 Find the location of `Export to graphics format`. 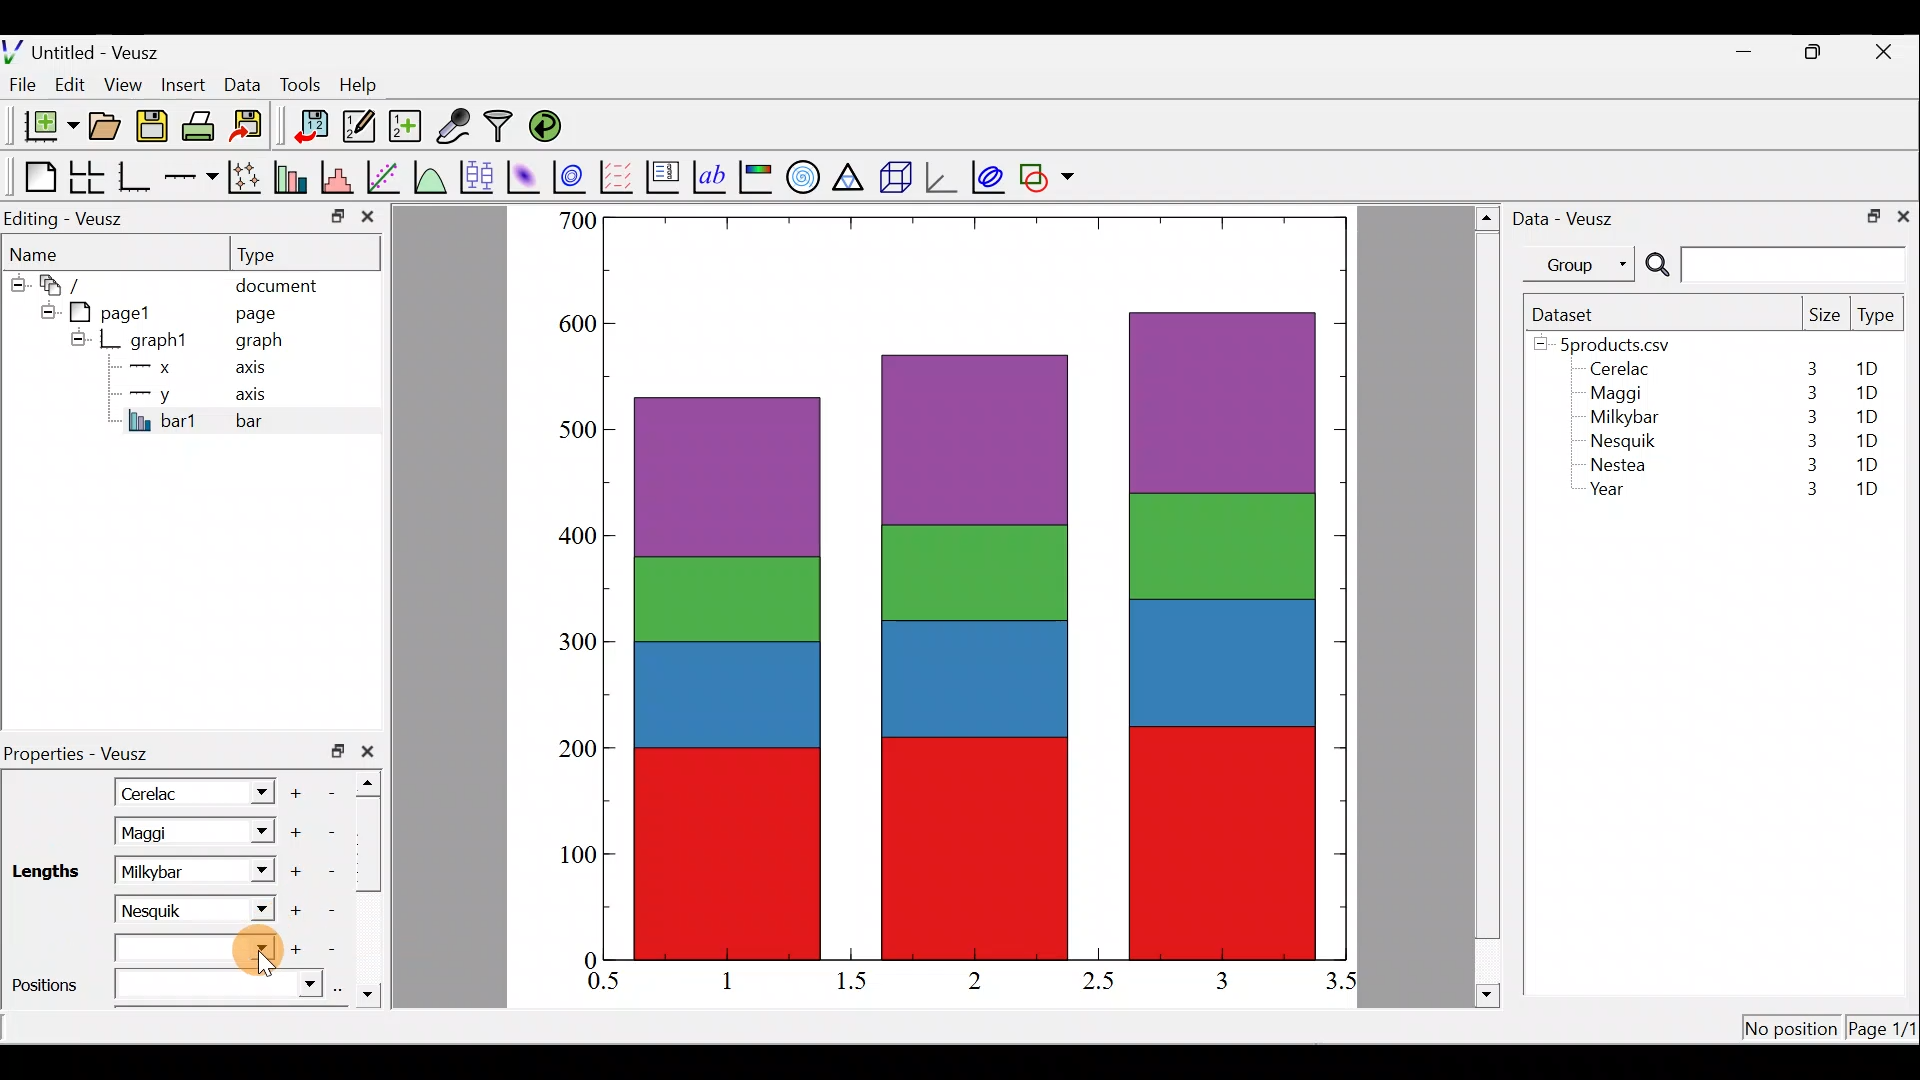

Export to graphics format is located at coordinates (253, 127).